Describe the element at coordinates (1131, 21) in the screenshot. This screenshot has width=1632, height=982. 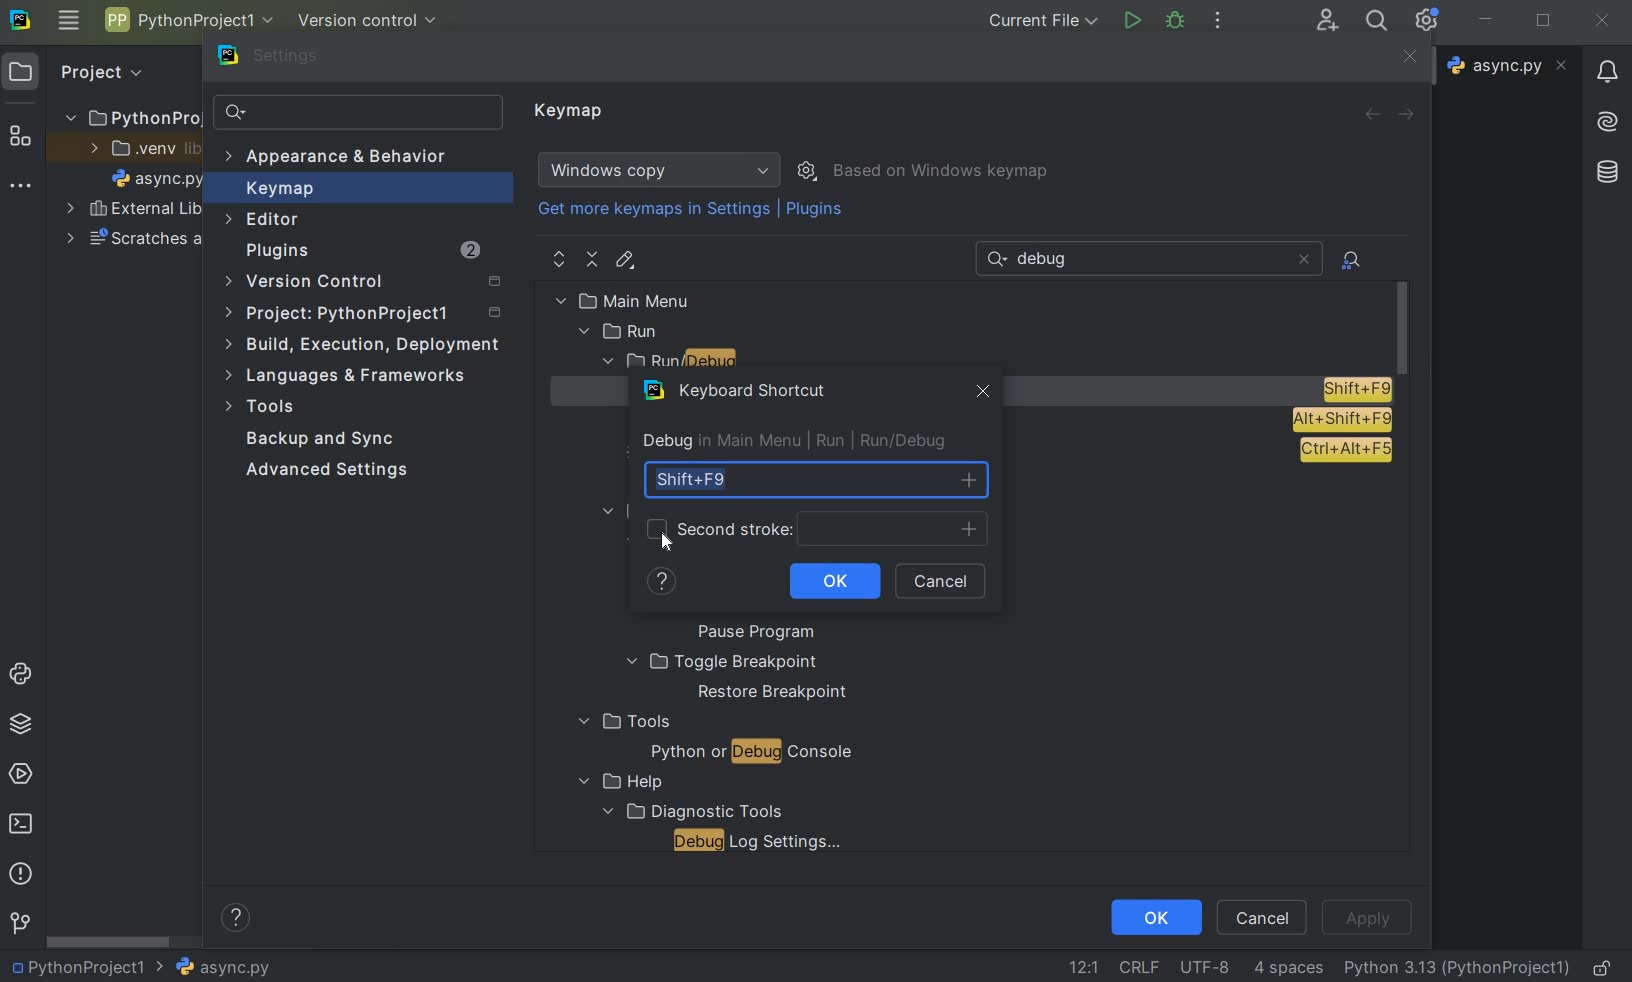
I see `run` at that location.